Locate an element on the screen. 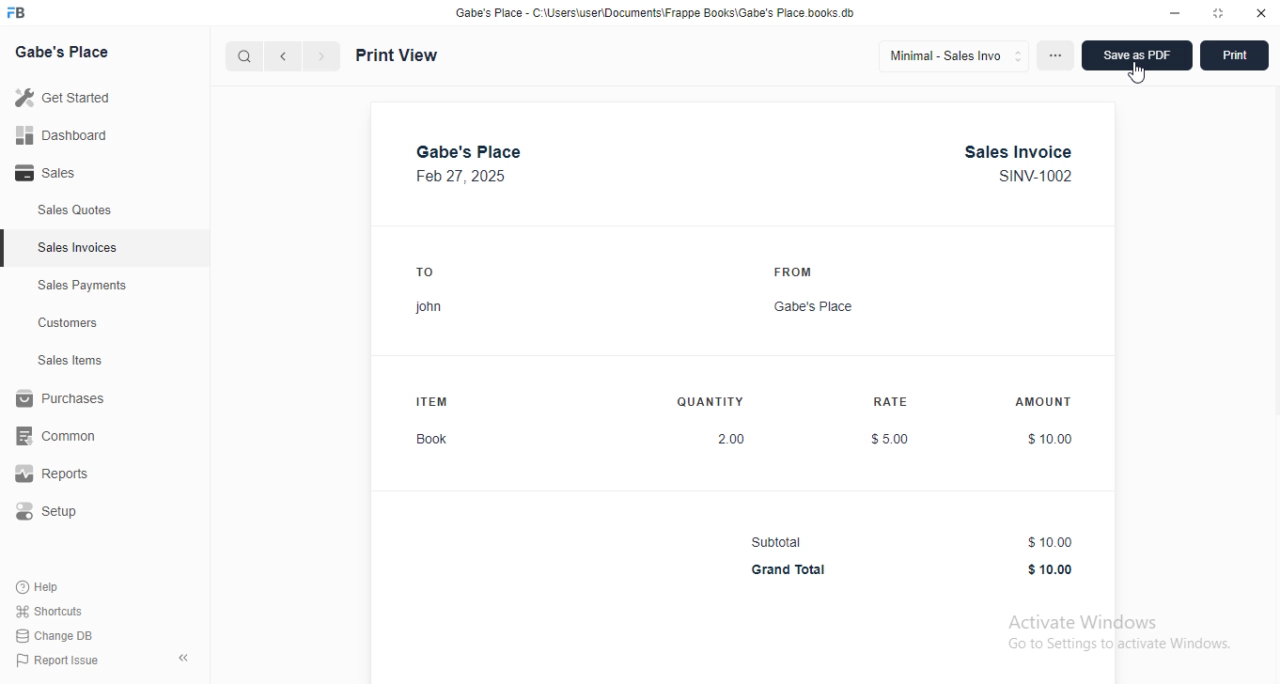  Sales Invoice is located at coordinates (1019, 152).